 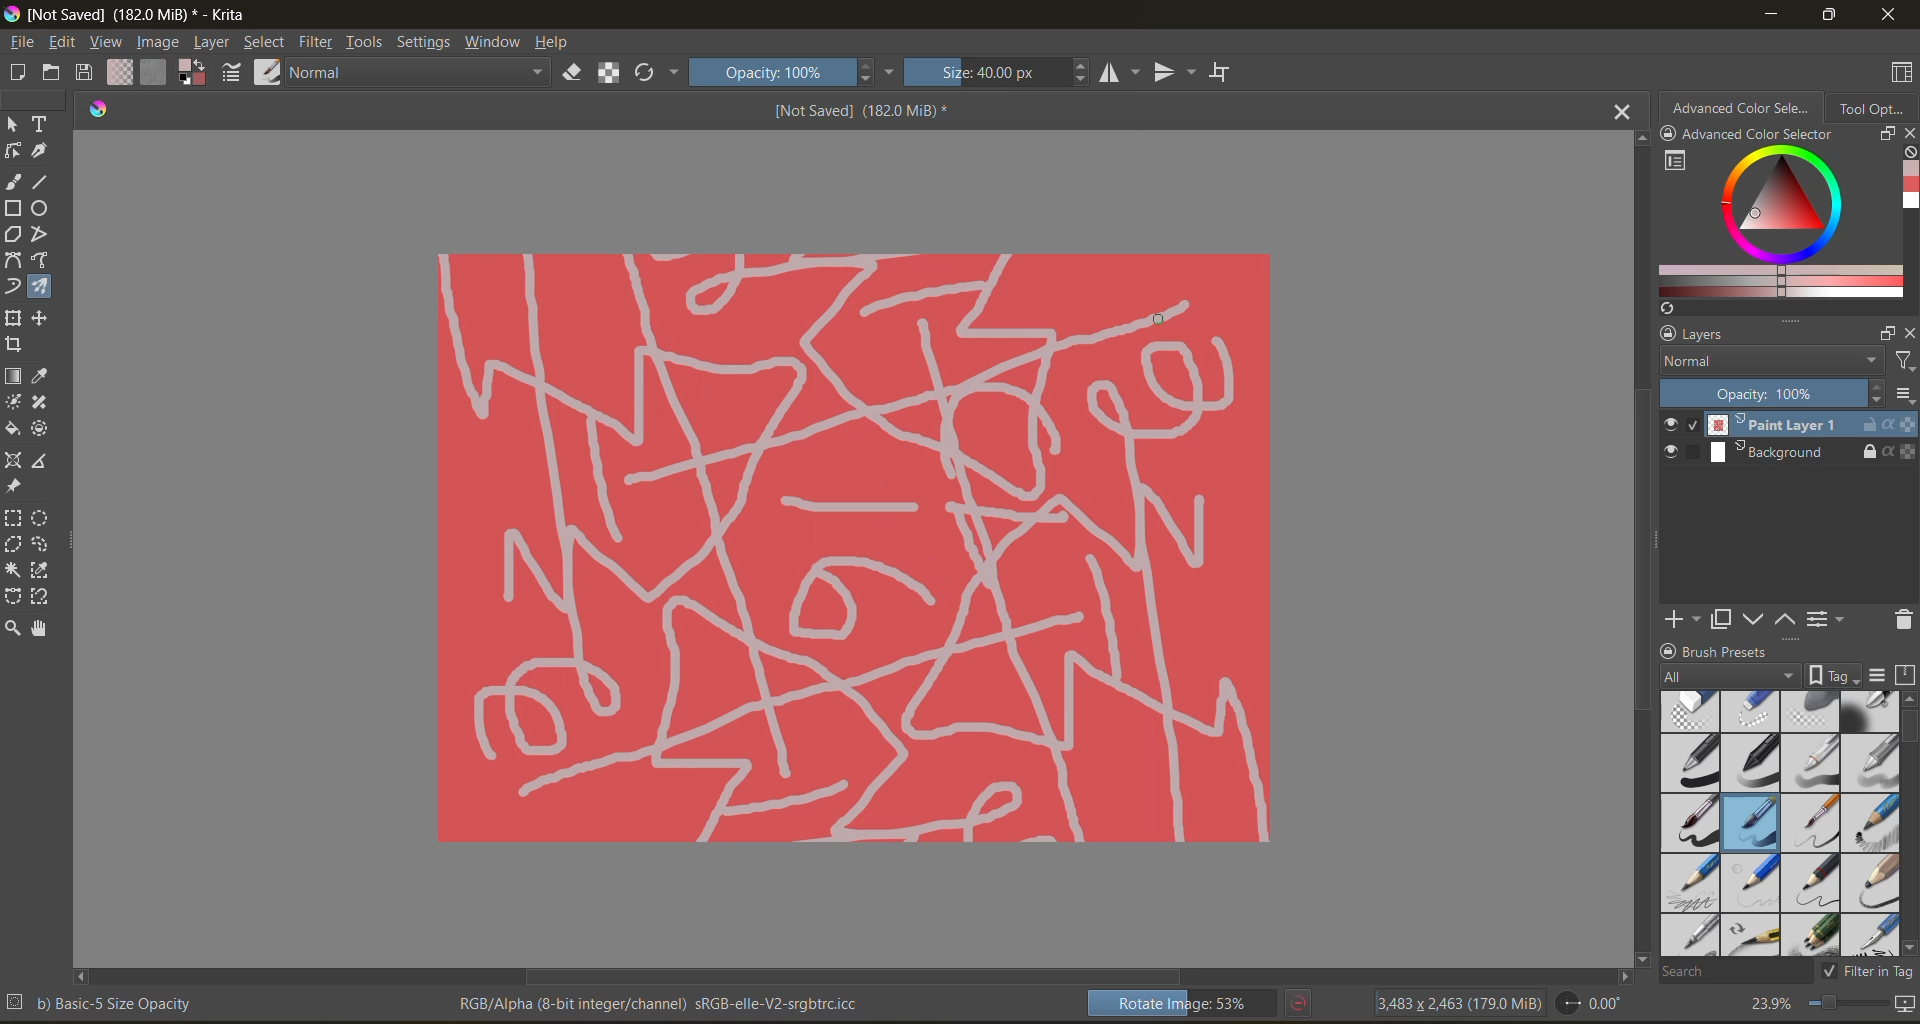 What do you see at coordinates (1123, 74) in the screenshot?
I see `flip horizontally` at bounding box center [1123, 74].